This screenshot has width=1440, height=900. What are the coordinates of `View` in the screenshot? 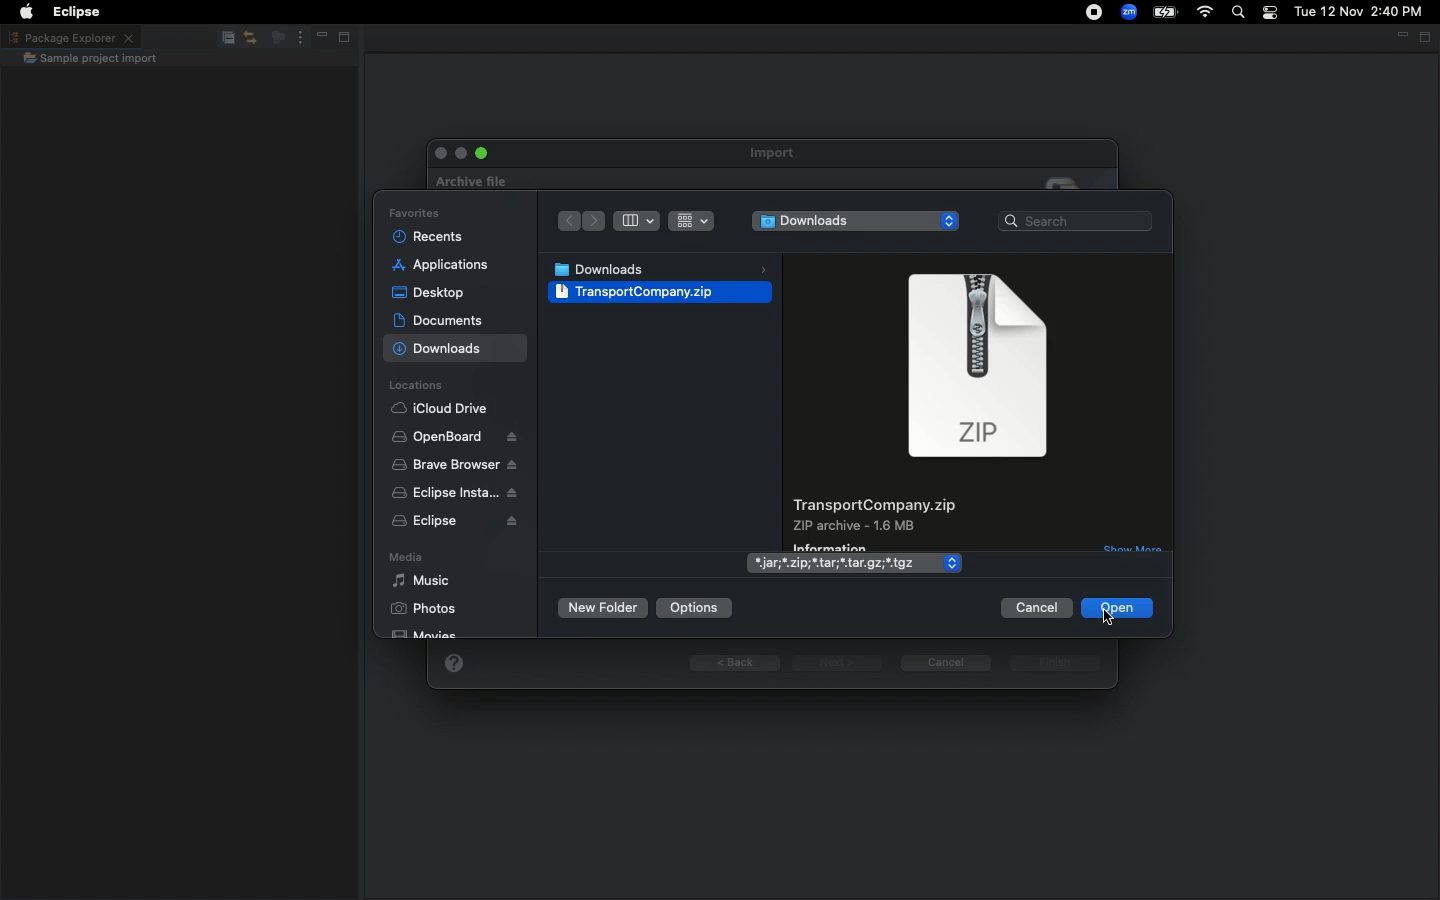 It's located at (659, 219).